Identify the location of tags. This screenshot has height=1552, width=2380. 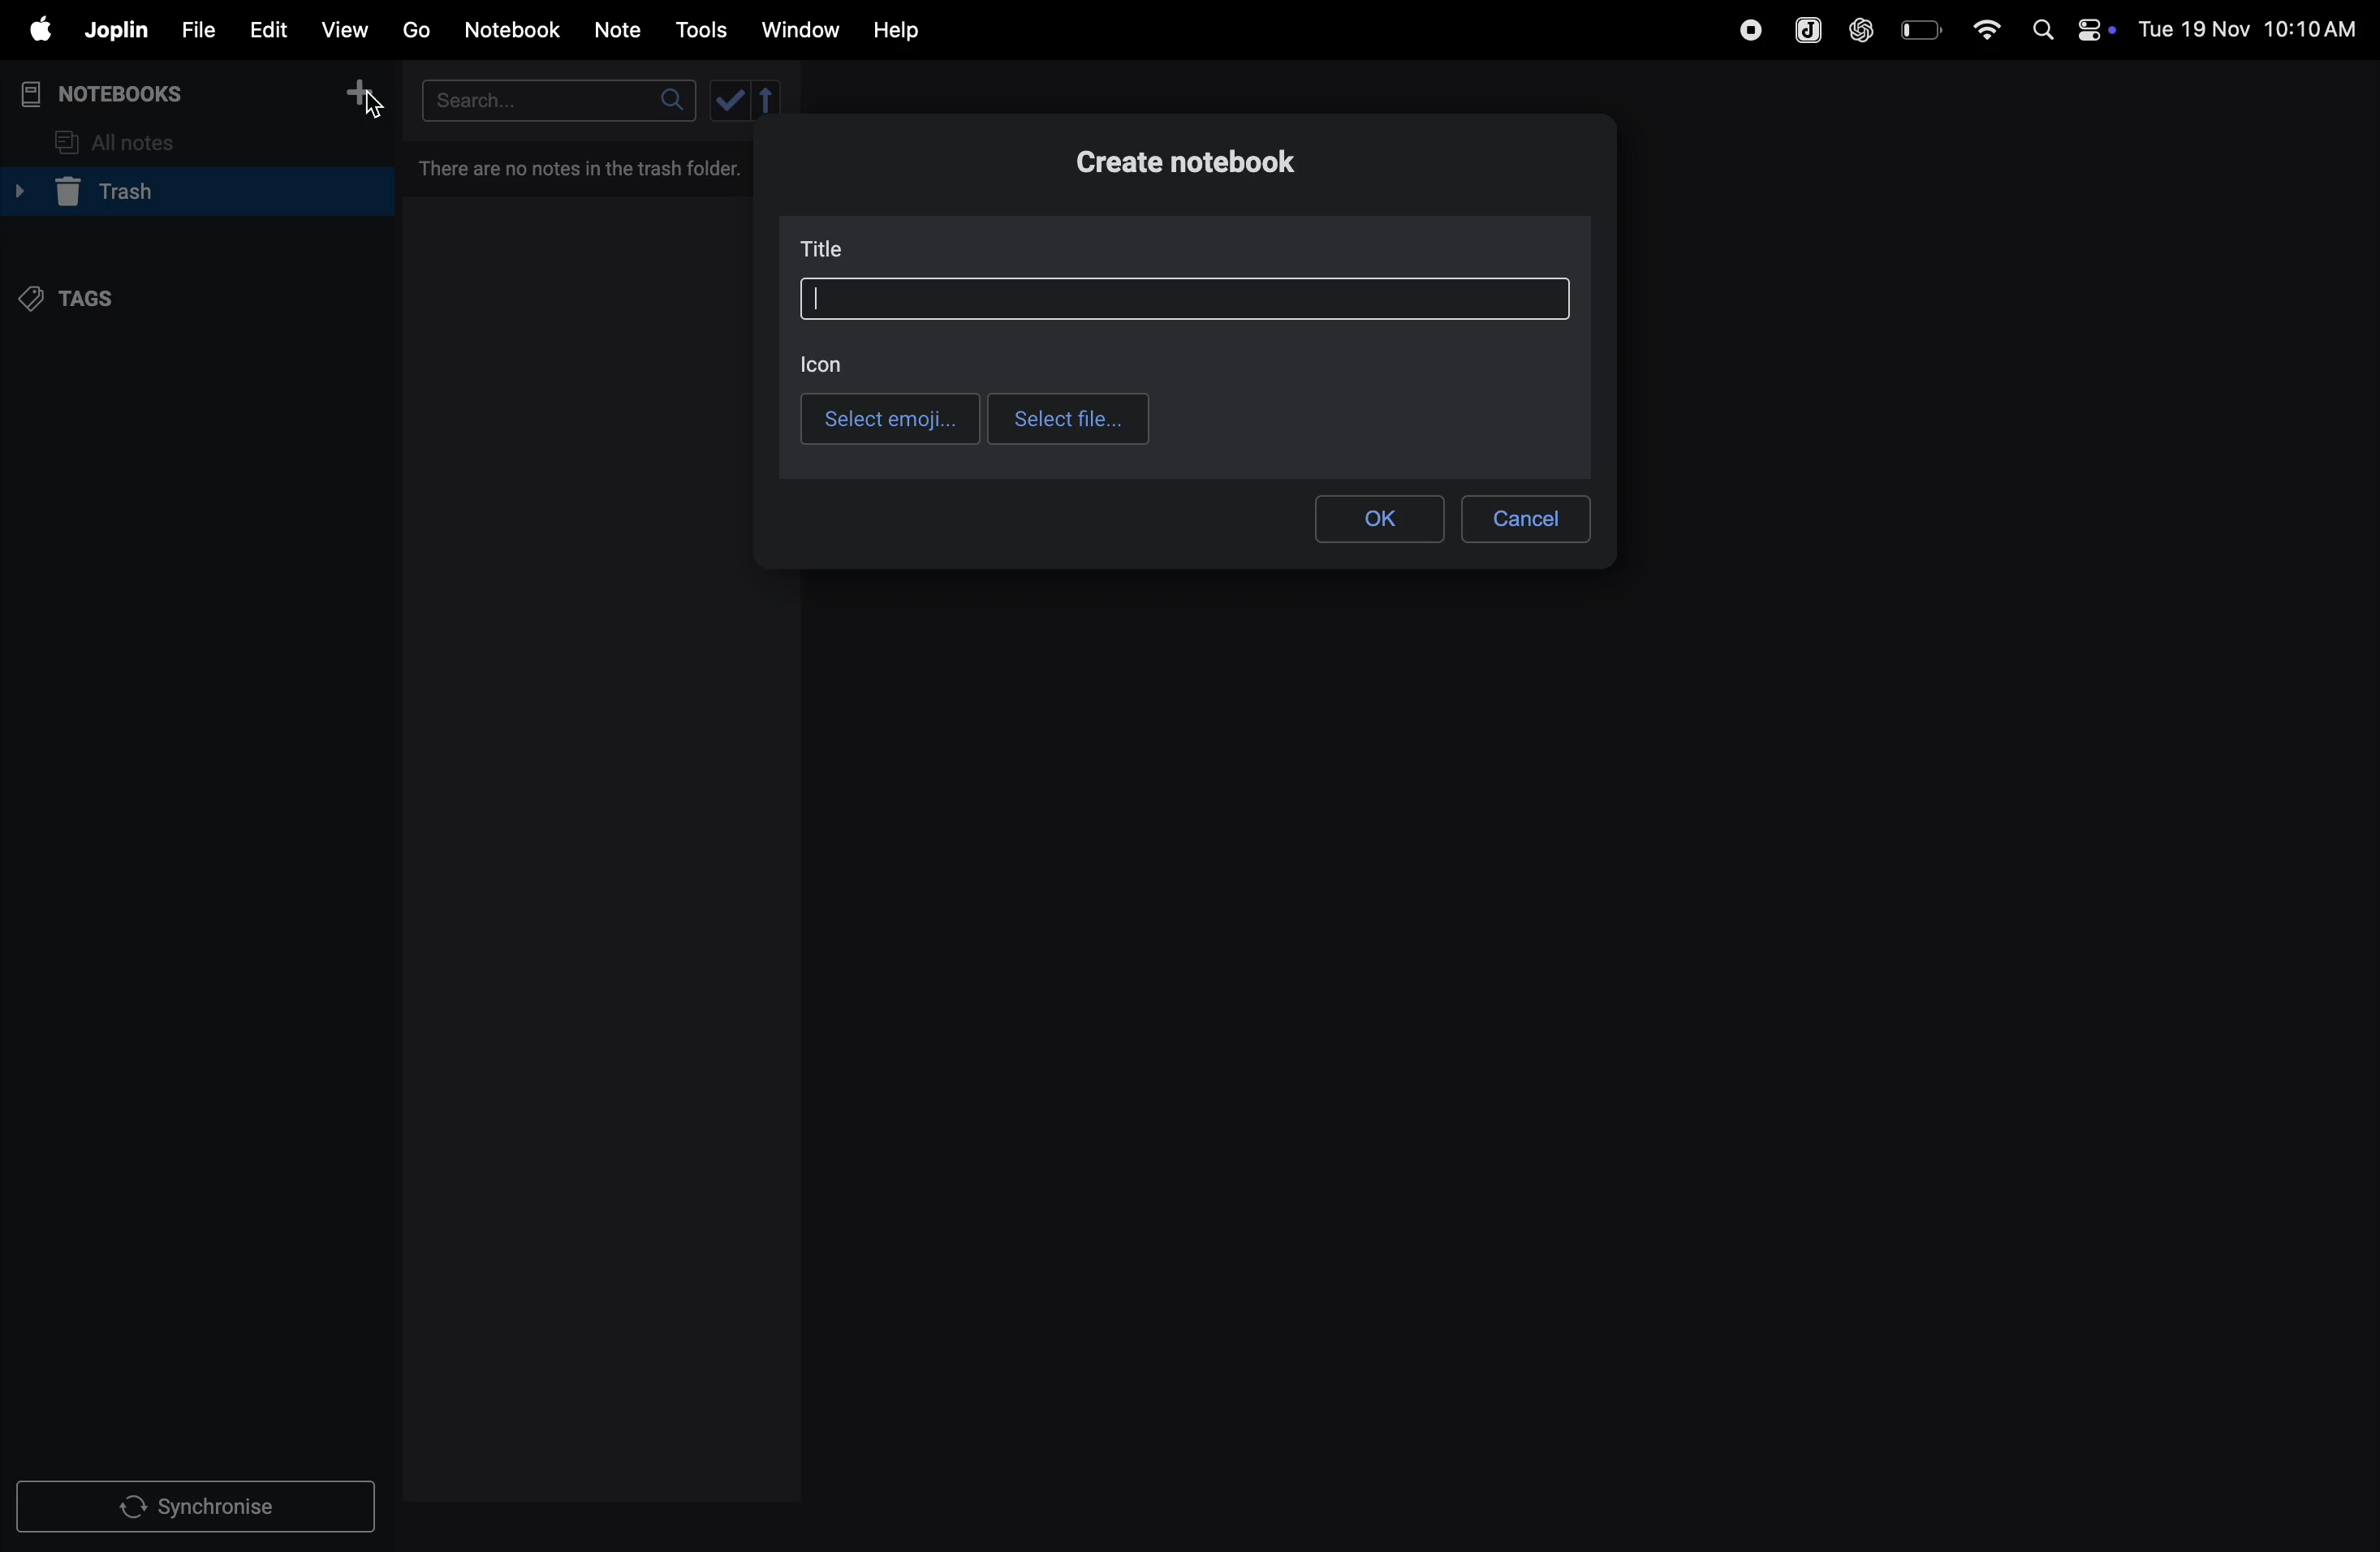
(81, 299).